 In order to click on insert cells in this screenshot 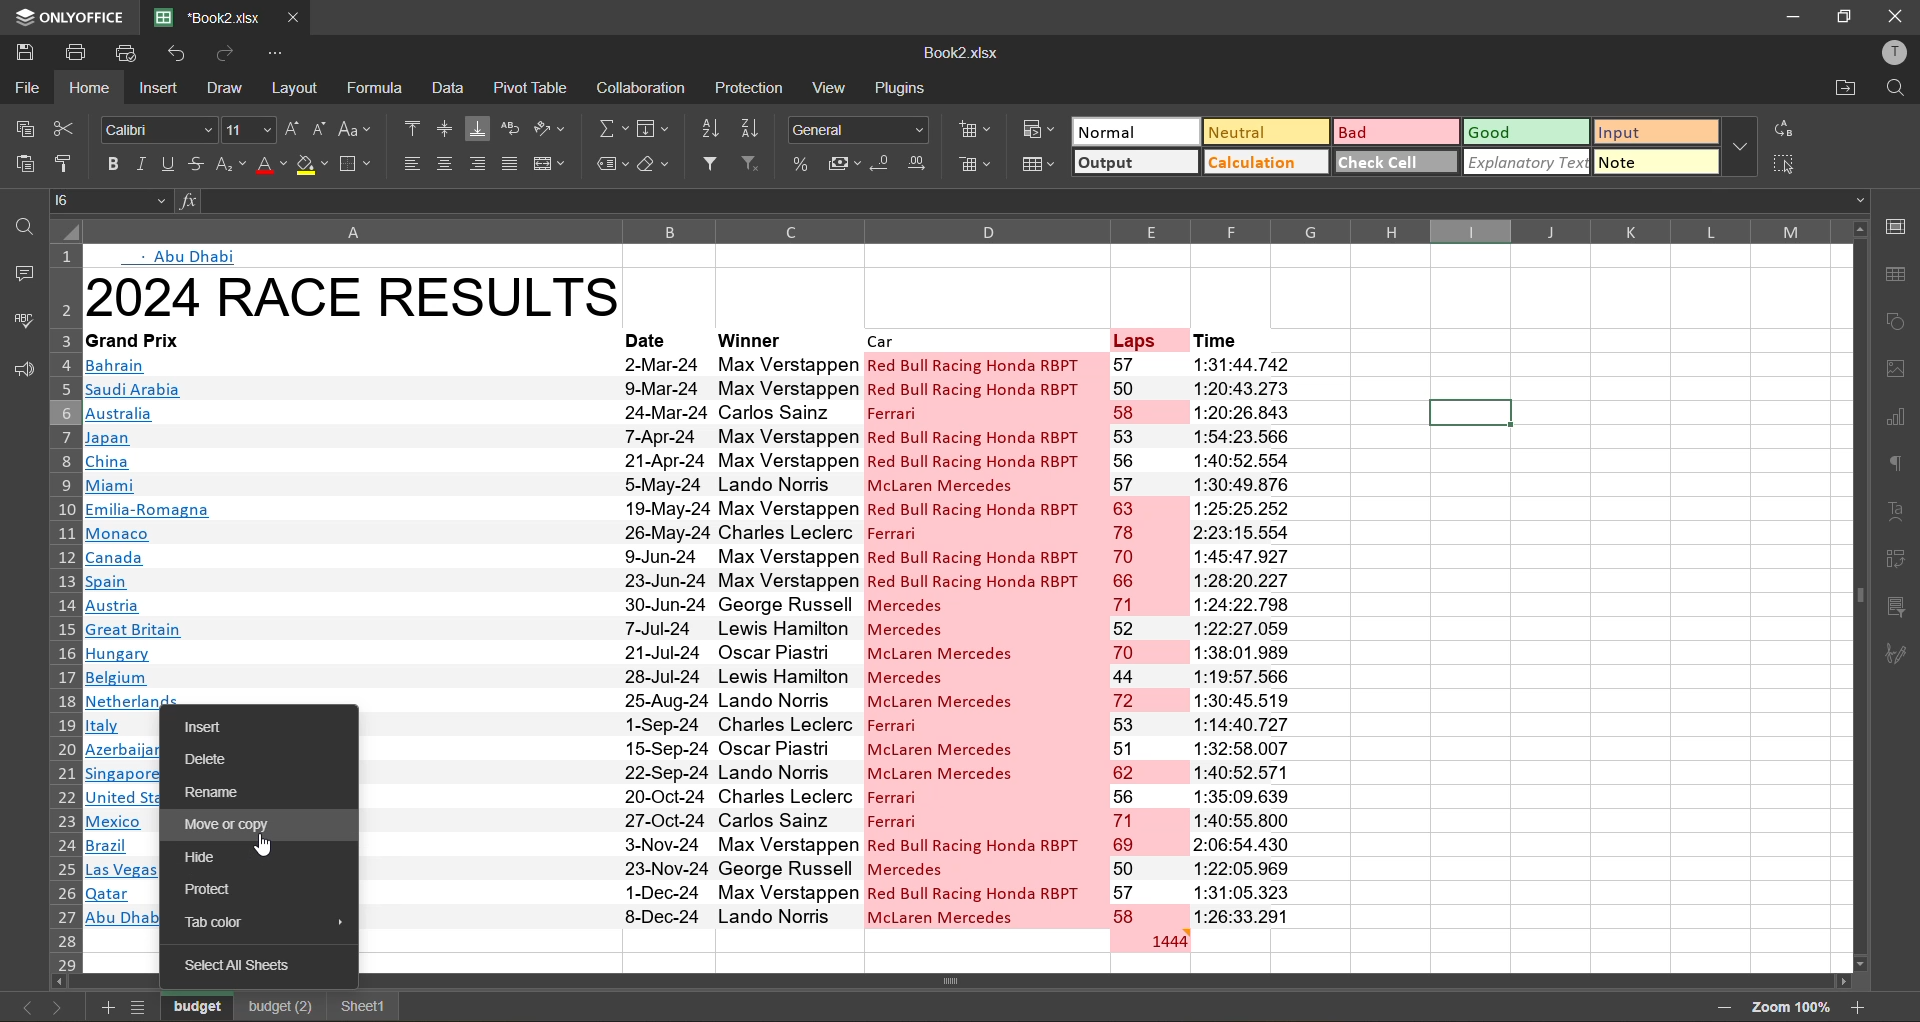, I will do `click(978, 134)`.